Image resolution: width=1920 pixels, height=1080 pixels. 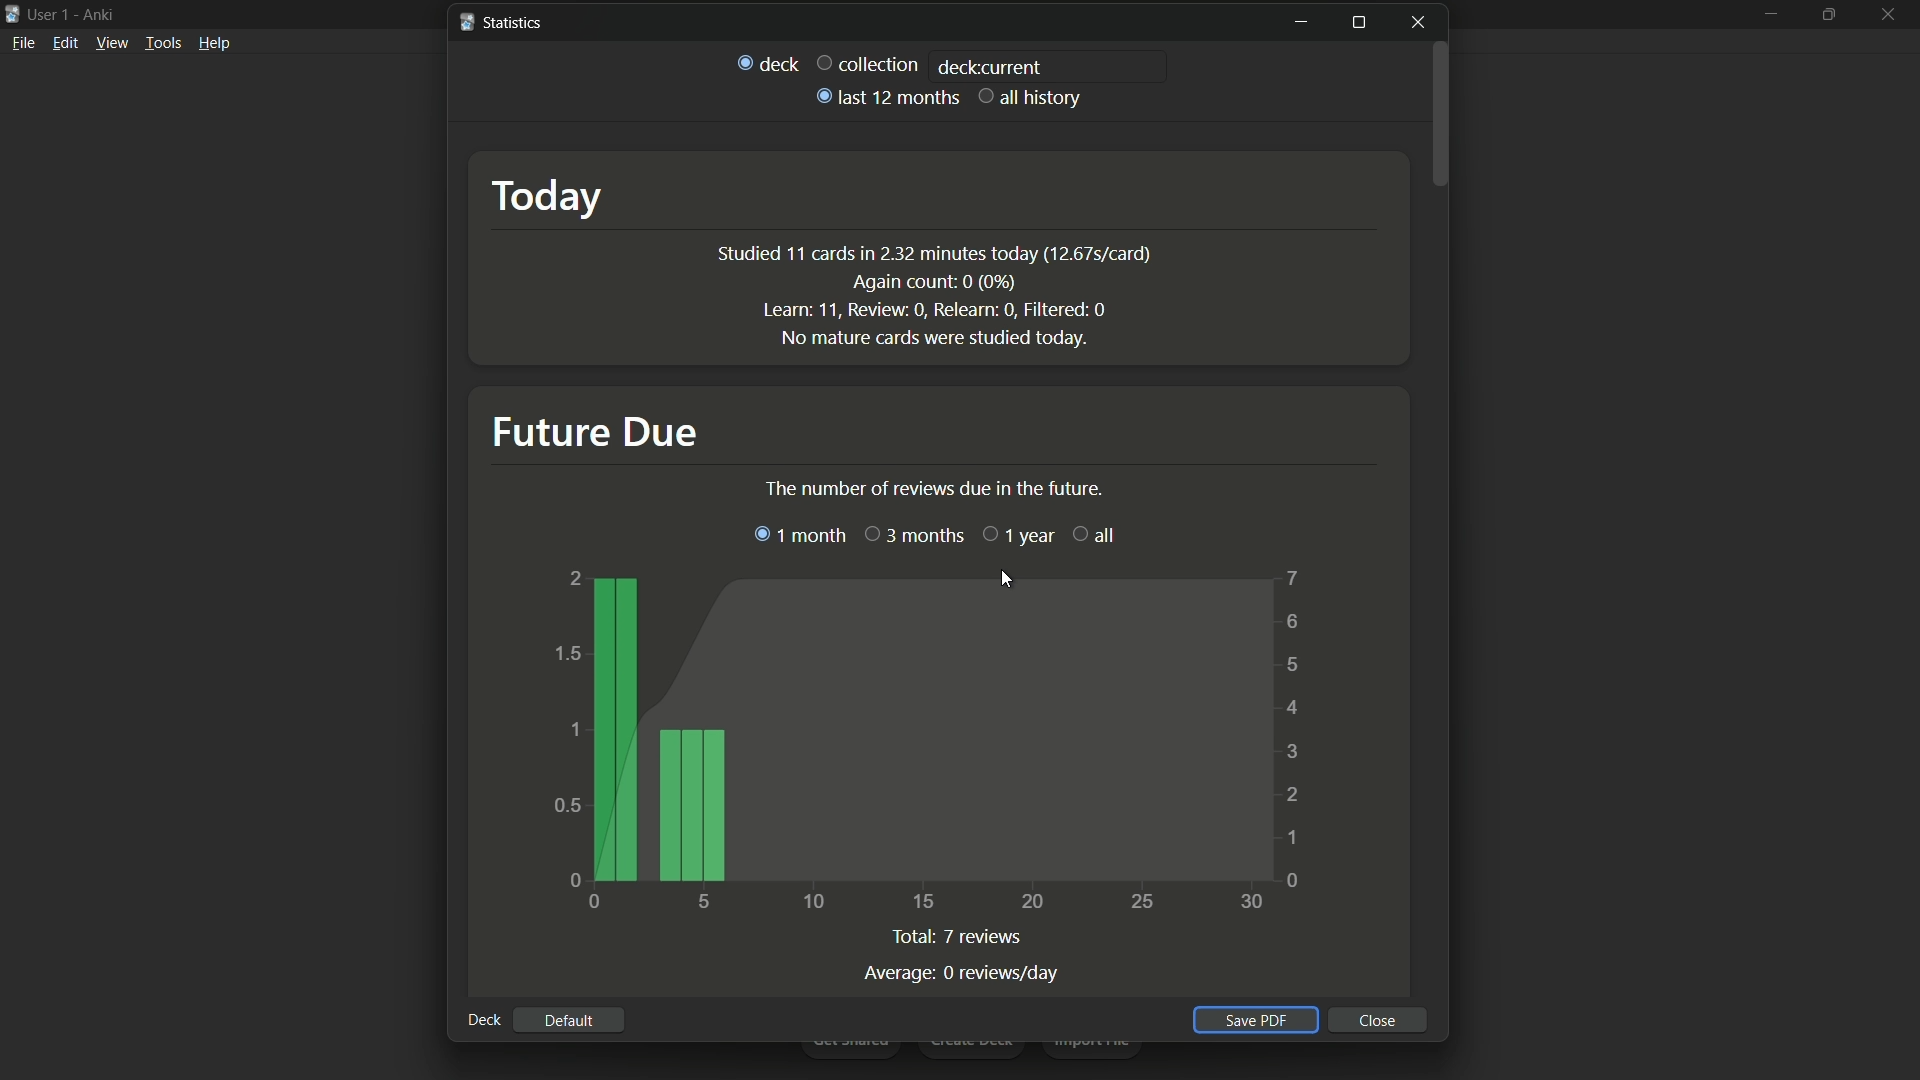 What do you see at coordinates (1252, 1020) in the screenshot?
I see `save pdf` at bounding box center [1252, 1020].